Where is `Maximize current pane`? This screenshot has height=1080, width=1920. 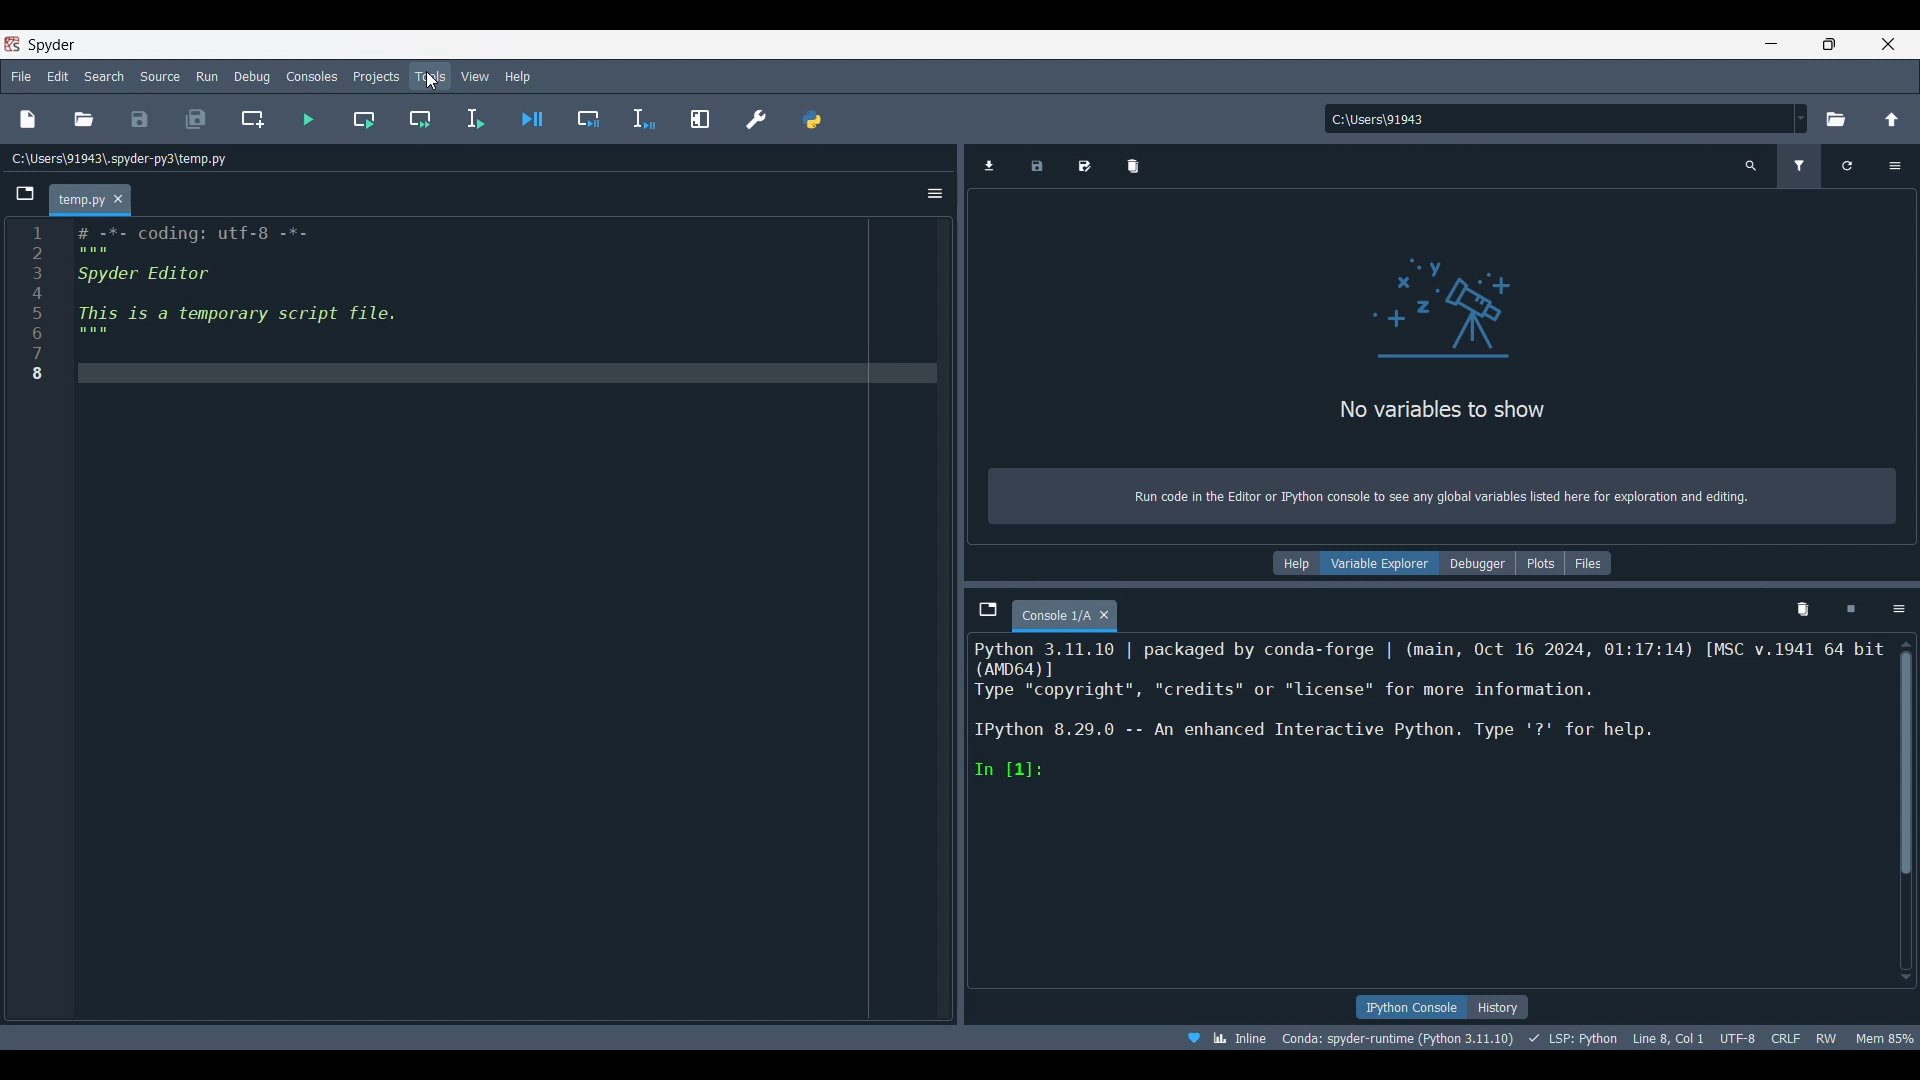
Maximize current pane is located at coordinates (700, 118).